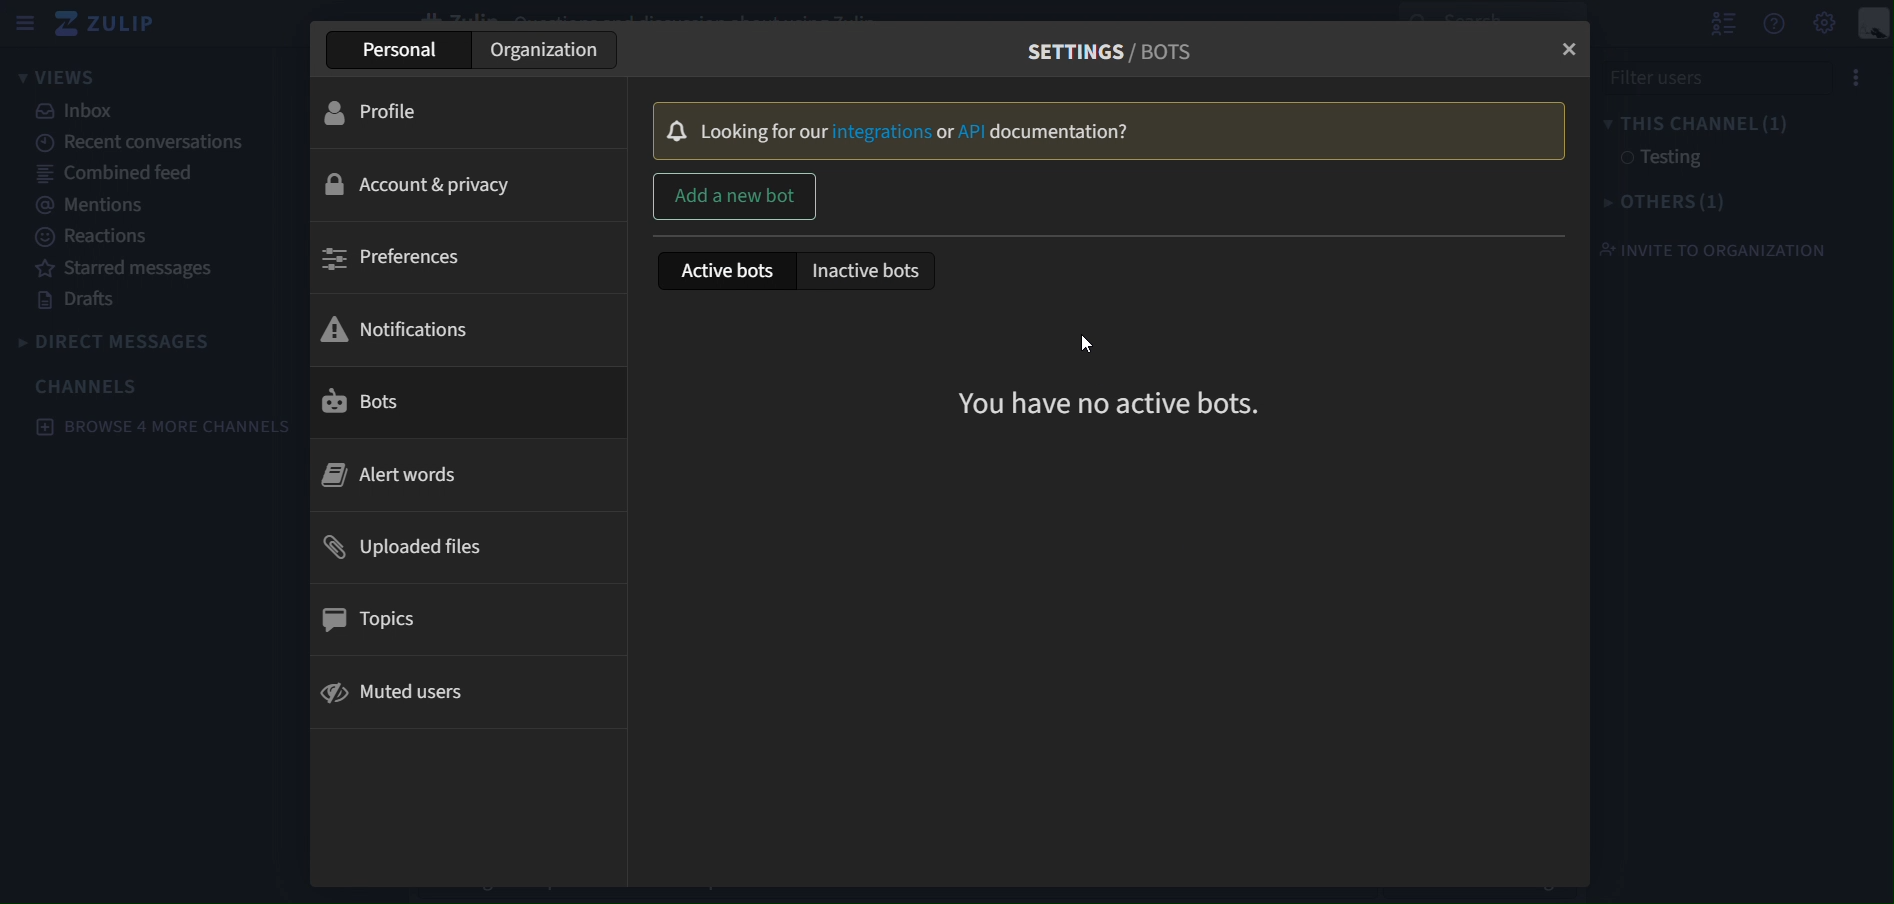  What do you see at coordinates (1660, 159) in the screenshot?
I see `testing` at bounding box center [1660, 159].